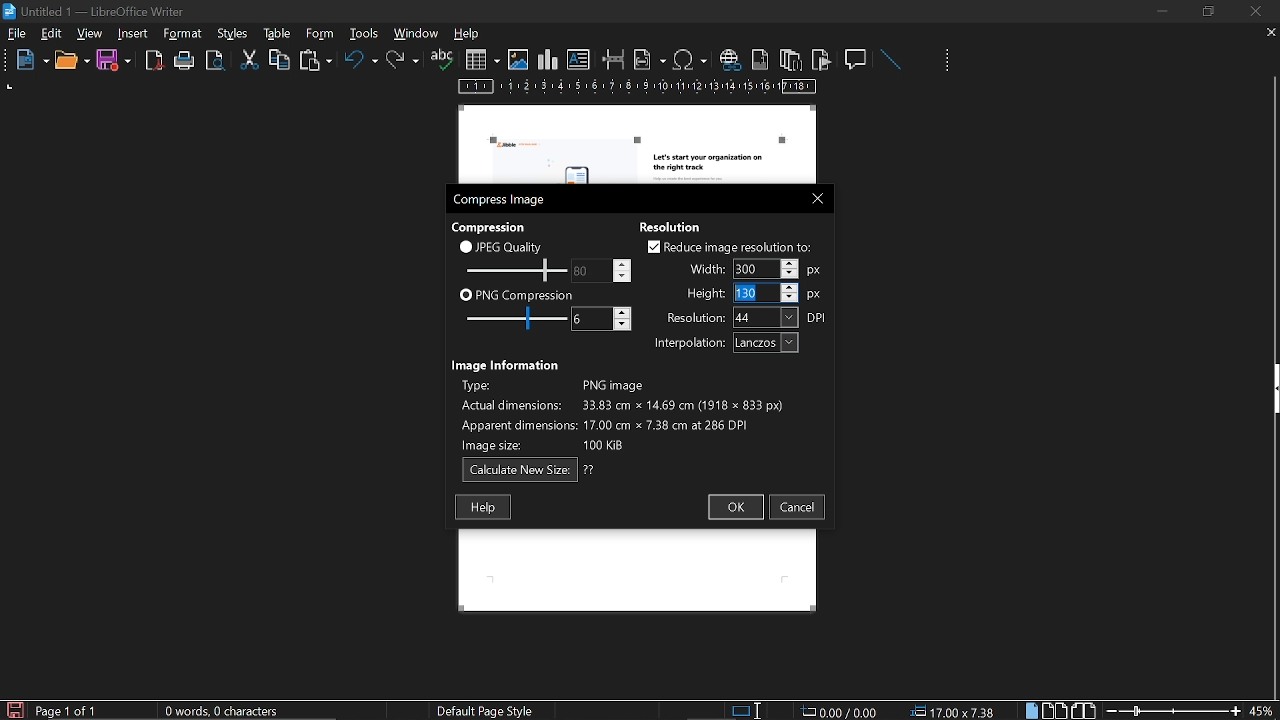 This screenshot has width=1280, height=720. What do you see at coordinates (186, 34) in the screenshot?
I see `tools` at bounding box center [186, 34].